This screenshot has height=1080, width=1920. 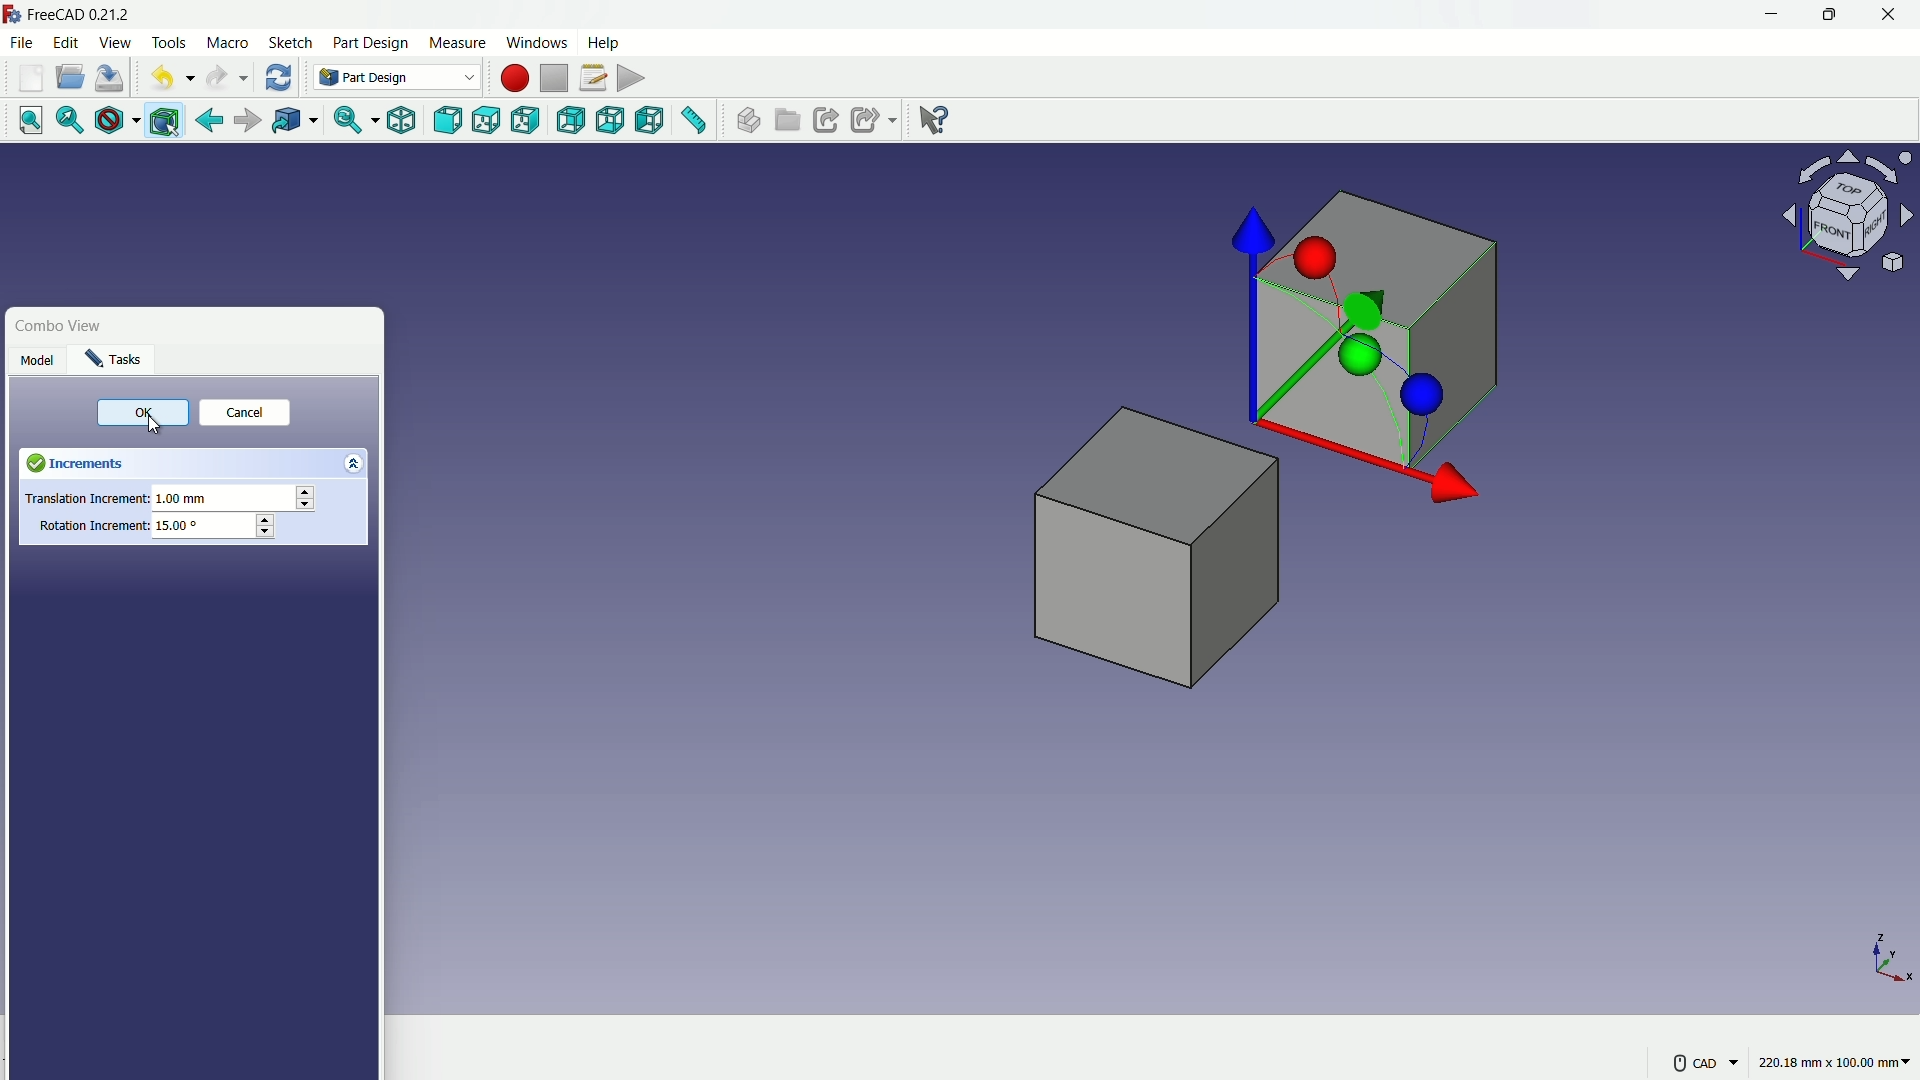 What do you see at coordinates (229, 44) in the screenshot?
I see `macro` at bounding box center [229, 44].